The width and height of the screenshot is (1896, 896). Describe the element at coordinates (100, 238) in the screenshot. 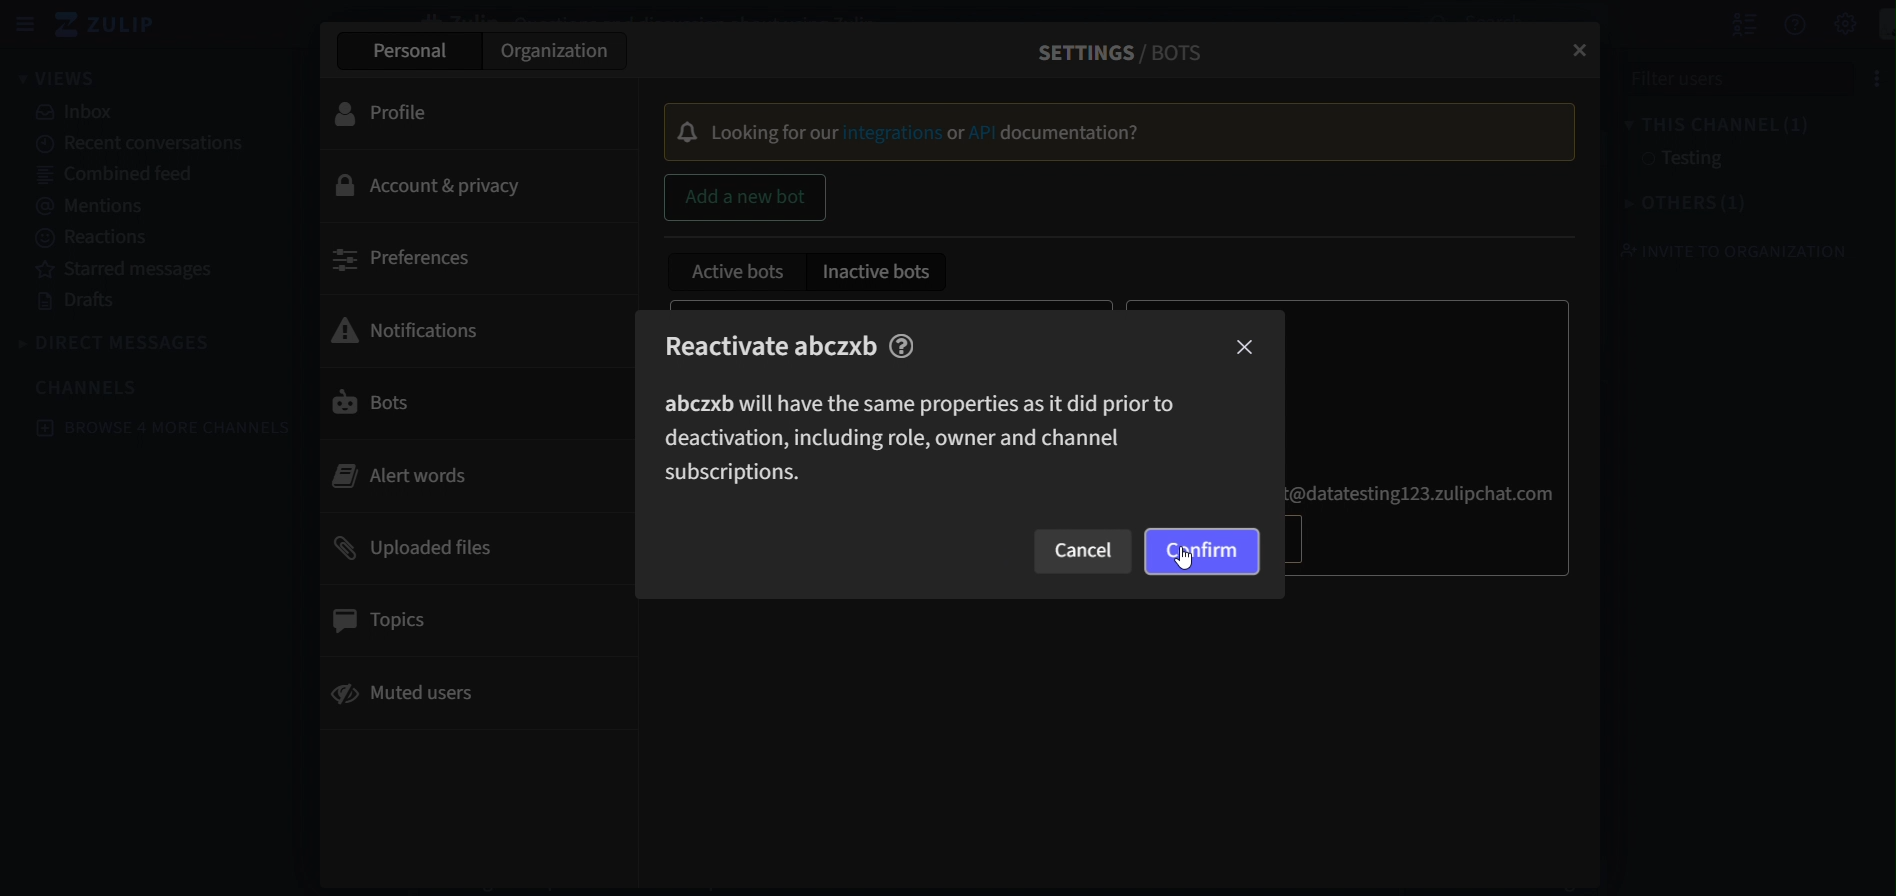

I see `reactions` at that location.